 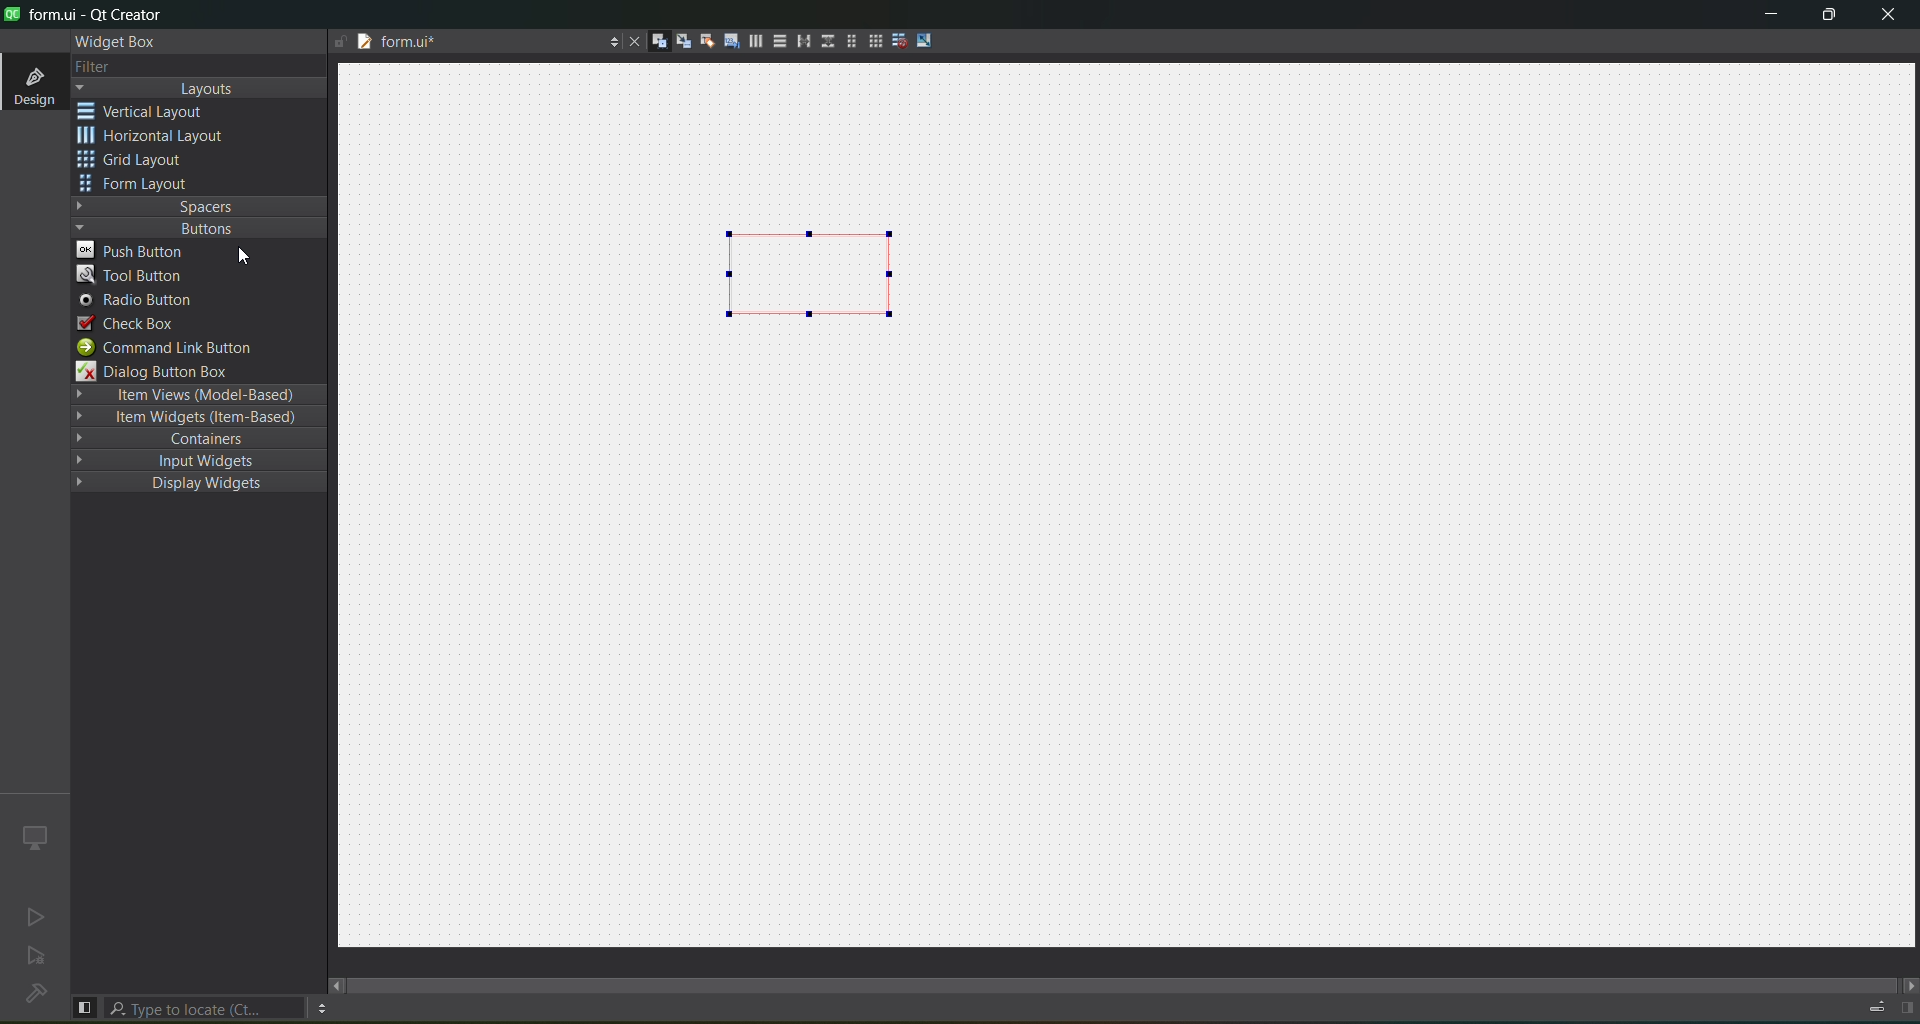 What do you see at coordinates (112, 41) in the screenshot?
I see `widget box` at bounding box center [112, 41].